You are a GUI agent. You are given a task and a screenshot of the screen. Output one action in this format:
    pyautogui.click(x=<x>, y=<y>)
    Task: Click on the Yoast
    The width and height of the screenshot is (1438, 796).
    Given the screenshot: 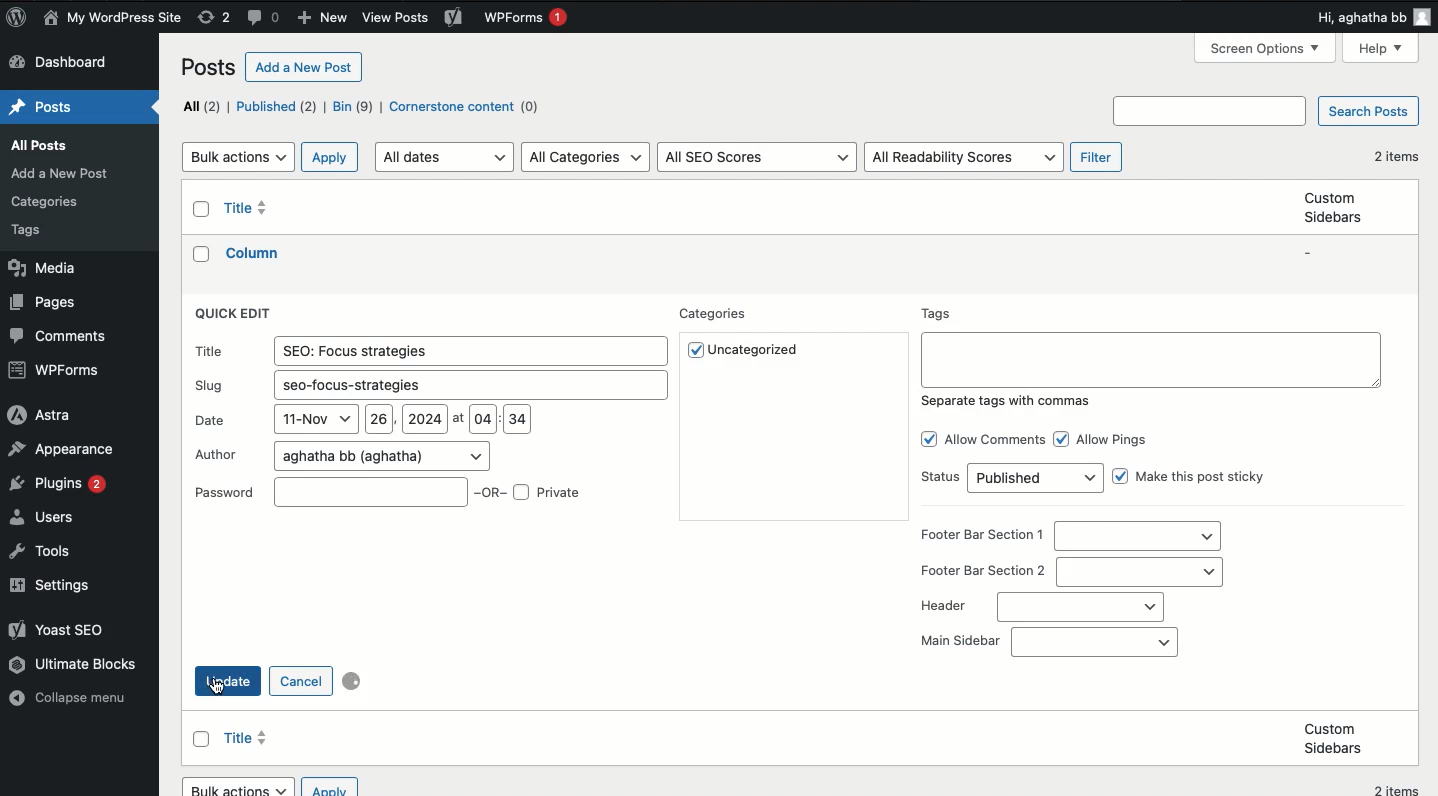 What is the action you would take?
    pyautogui.click(x=453, y=16)
    